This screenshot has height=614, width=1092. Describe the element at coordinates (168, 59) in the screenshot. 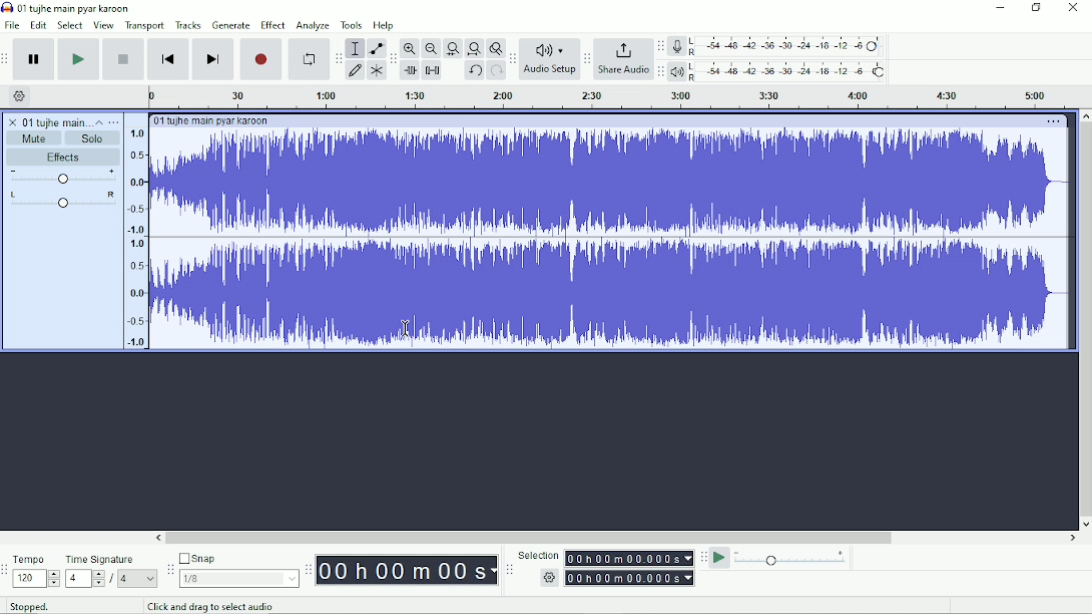

I see `Skip to start` at that location.